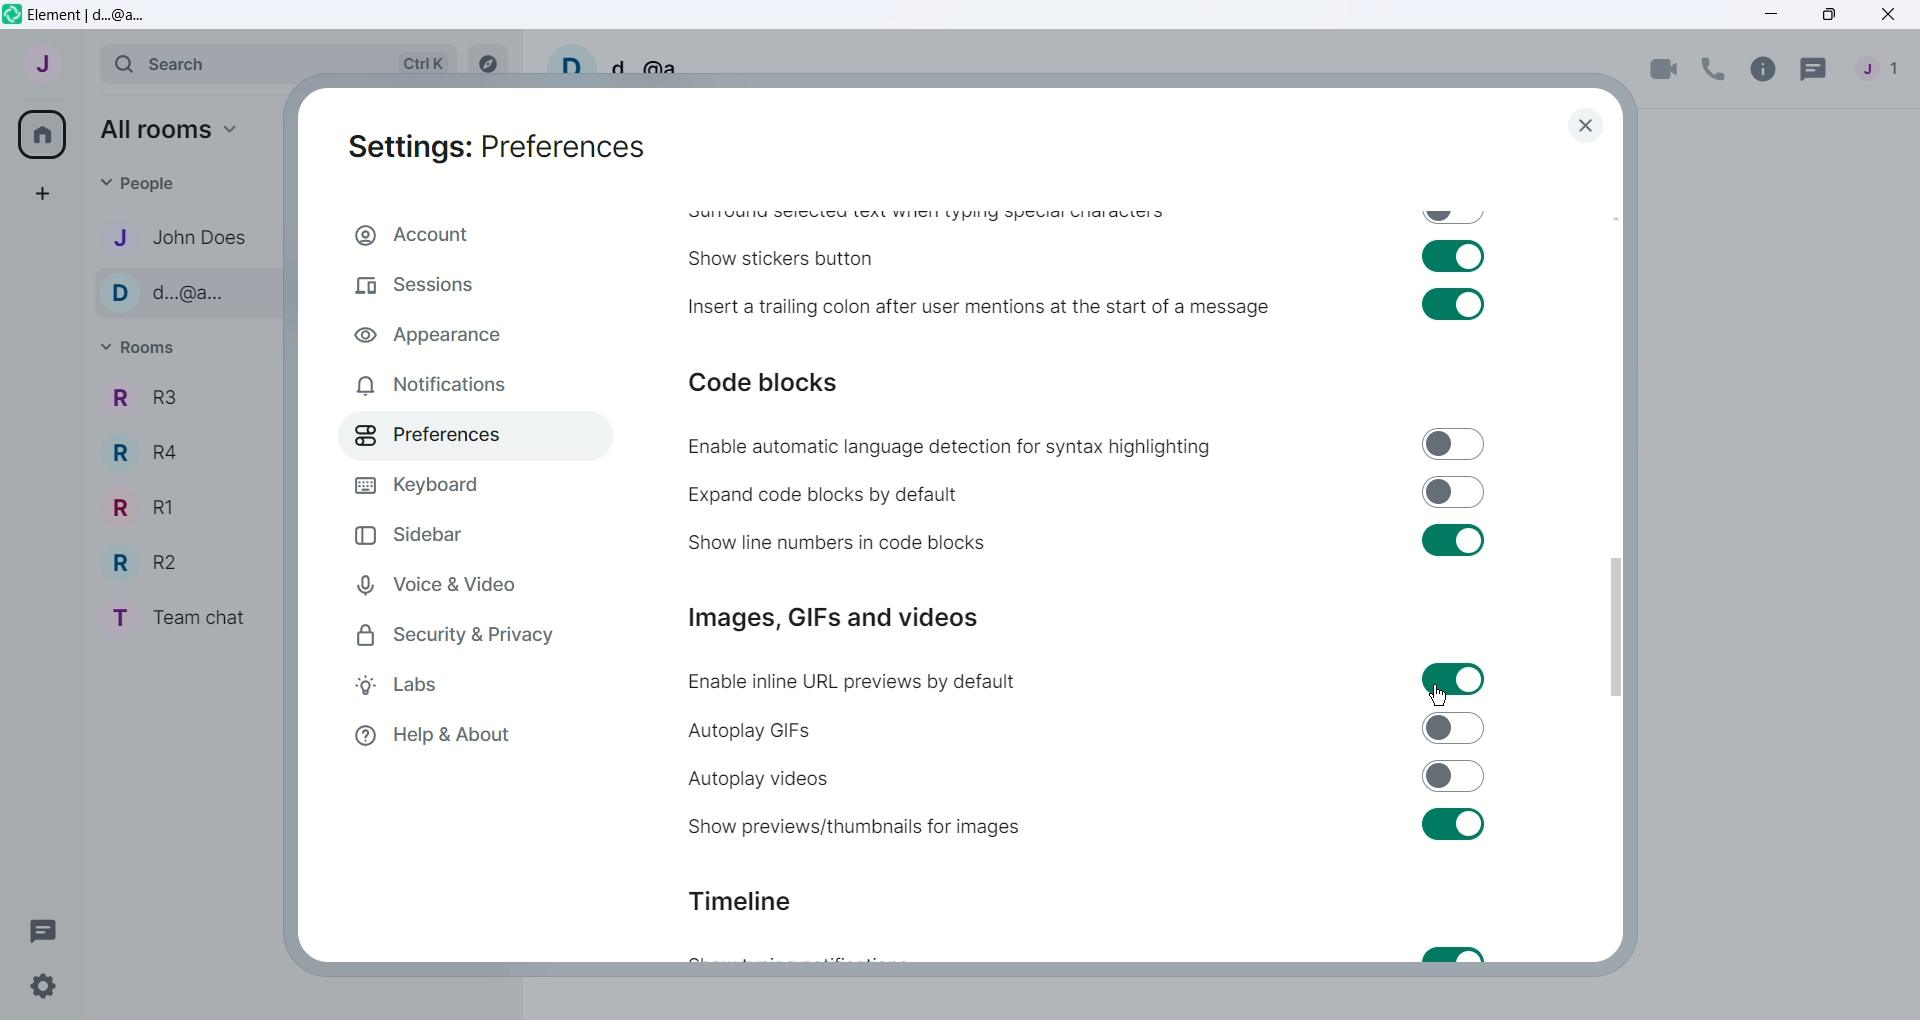  What do you see at coordinates (147, 507) in the screenshot?
I see `R1 - Room Name` at bounding box center [147, 507].